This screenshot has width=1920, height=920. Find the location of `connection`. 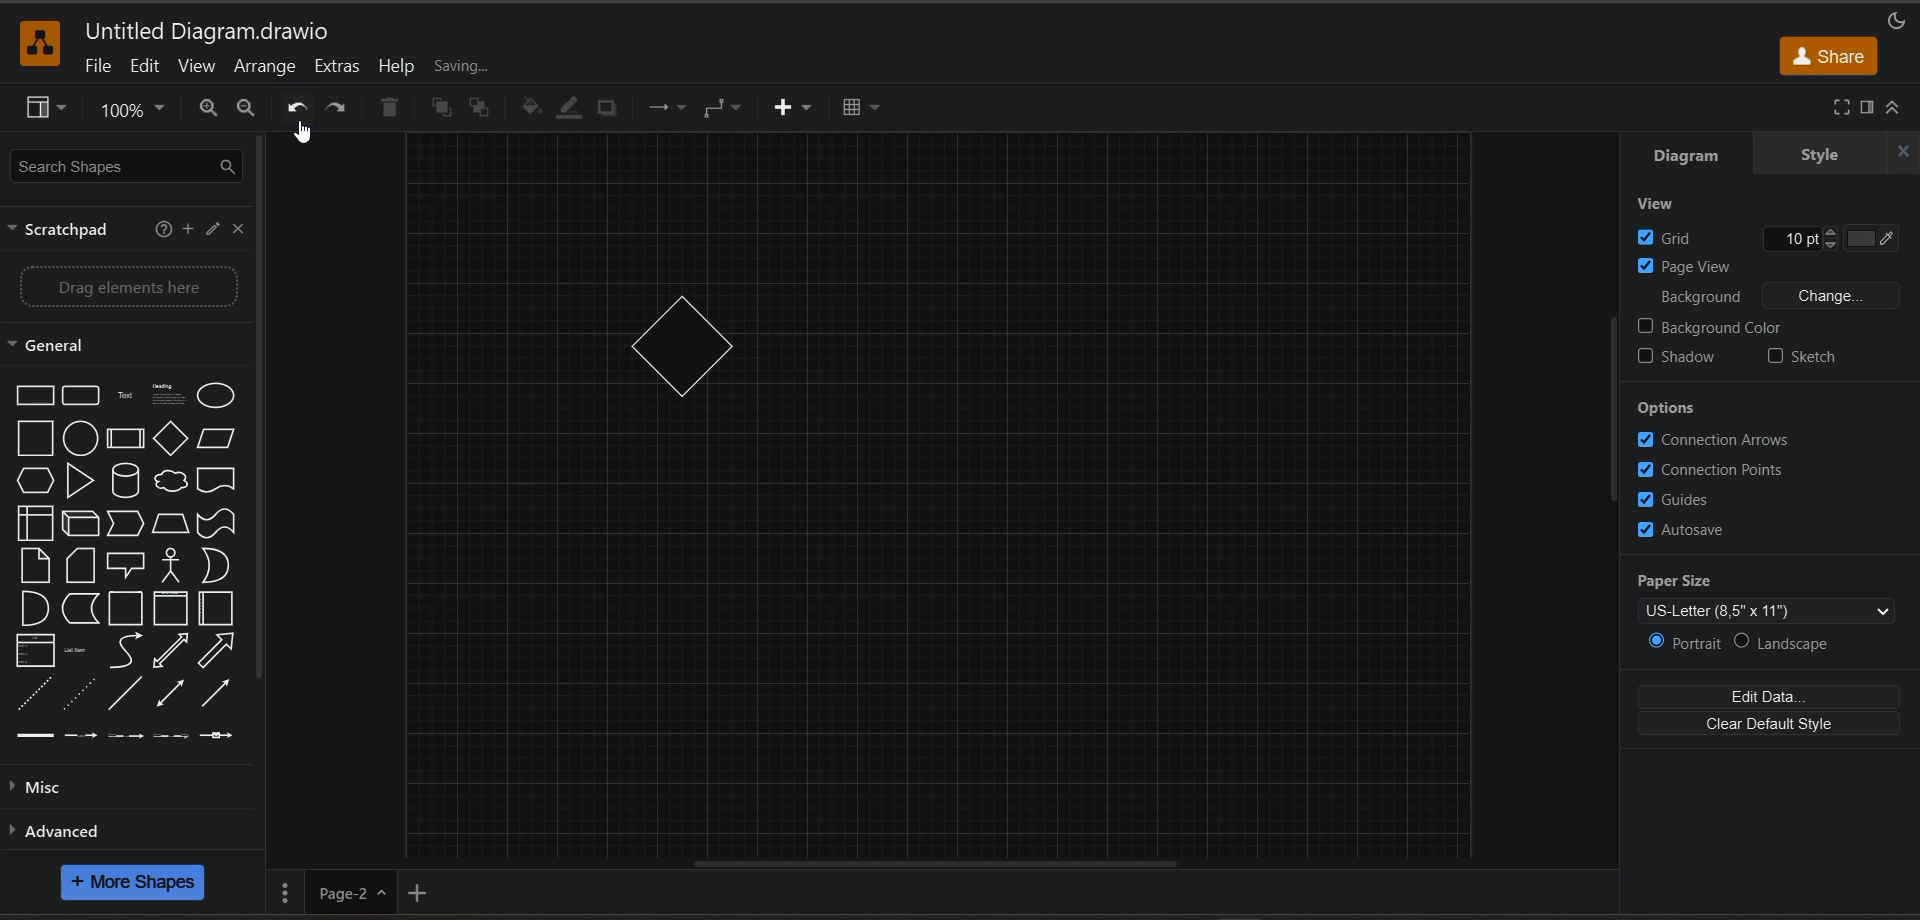

connection is located at coordinates (671, 109).